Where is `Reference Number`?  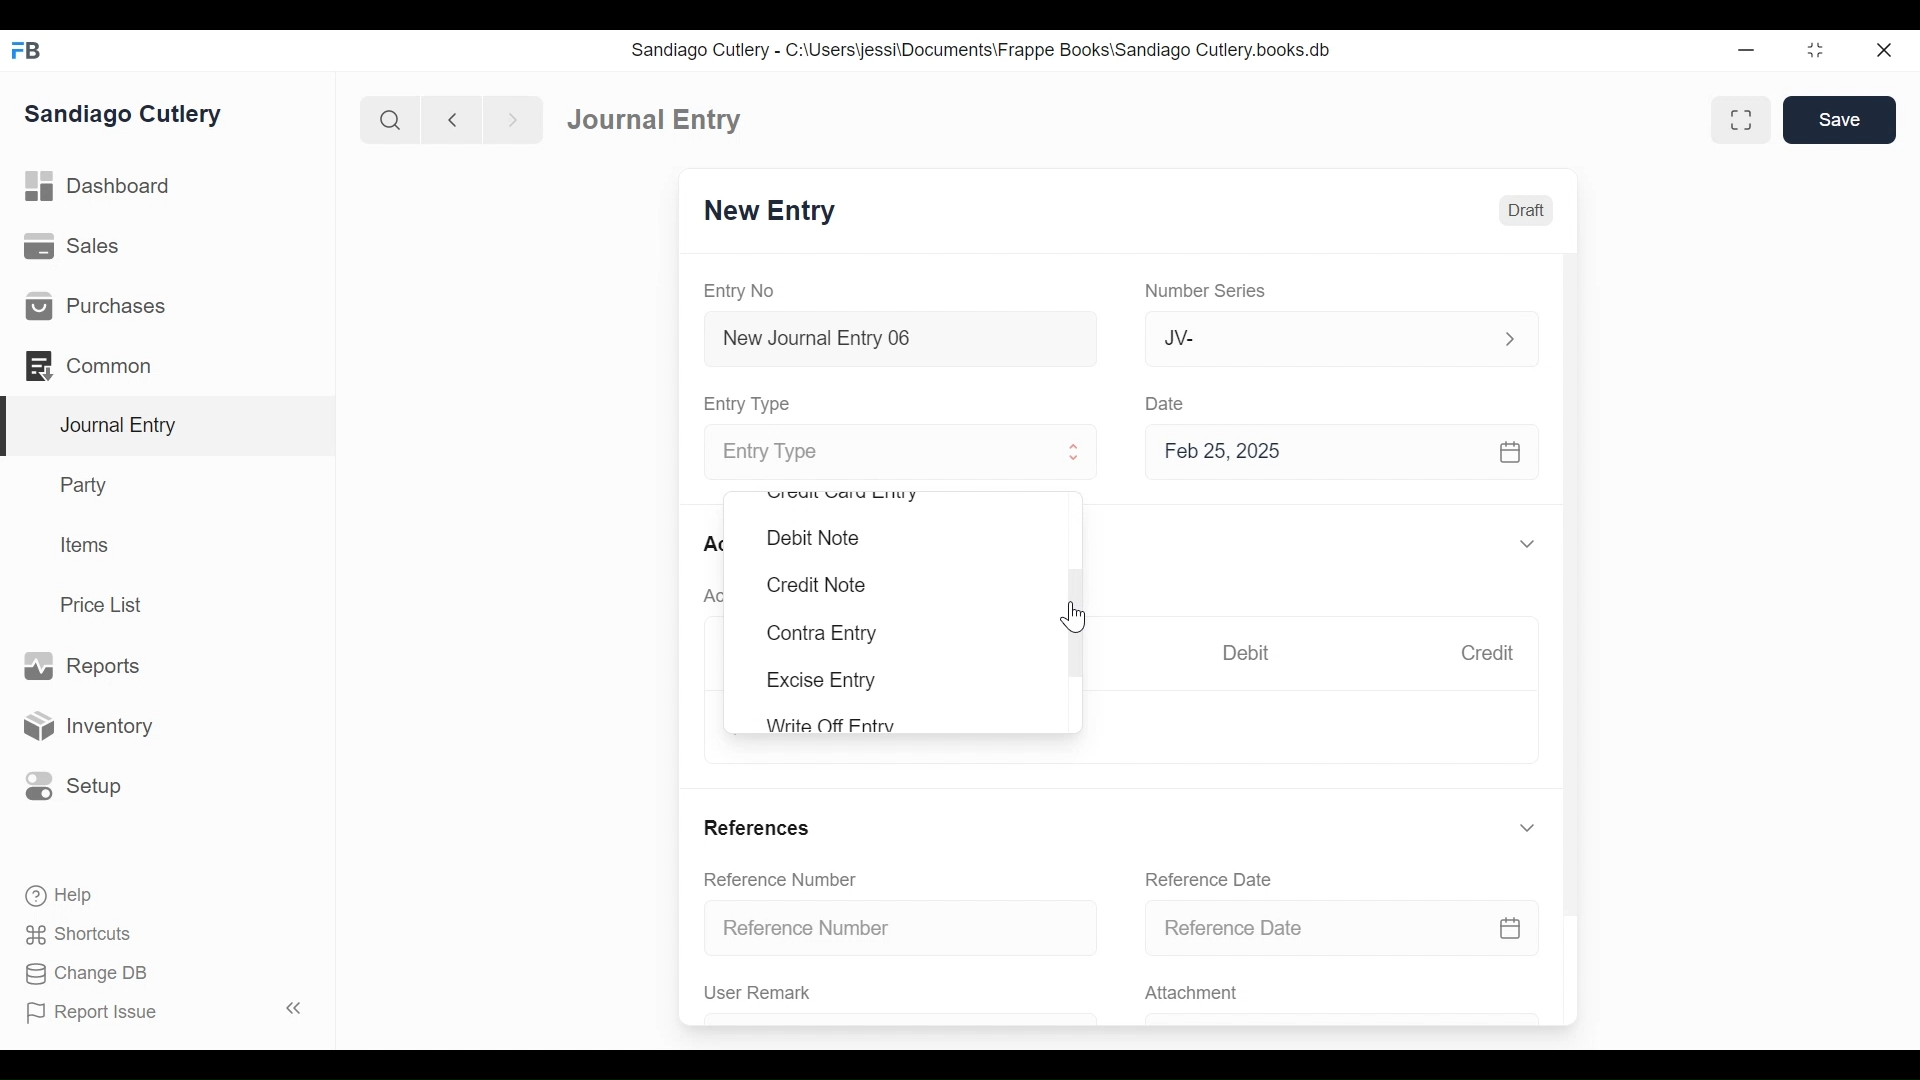 Reference Number is located at coordinates (780, 878).